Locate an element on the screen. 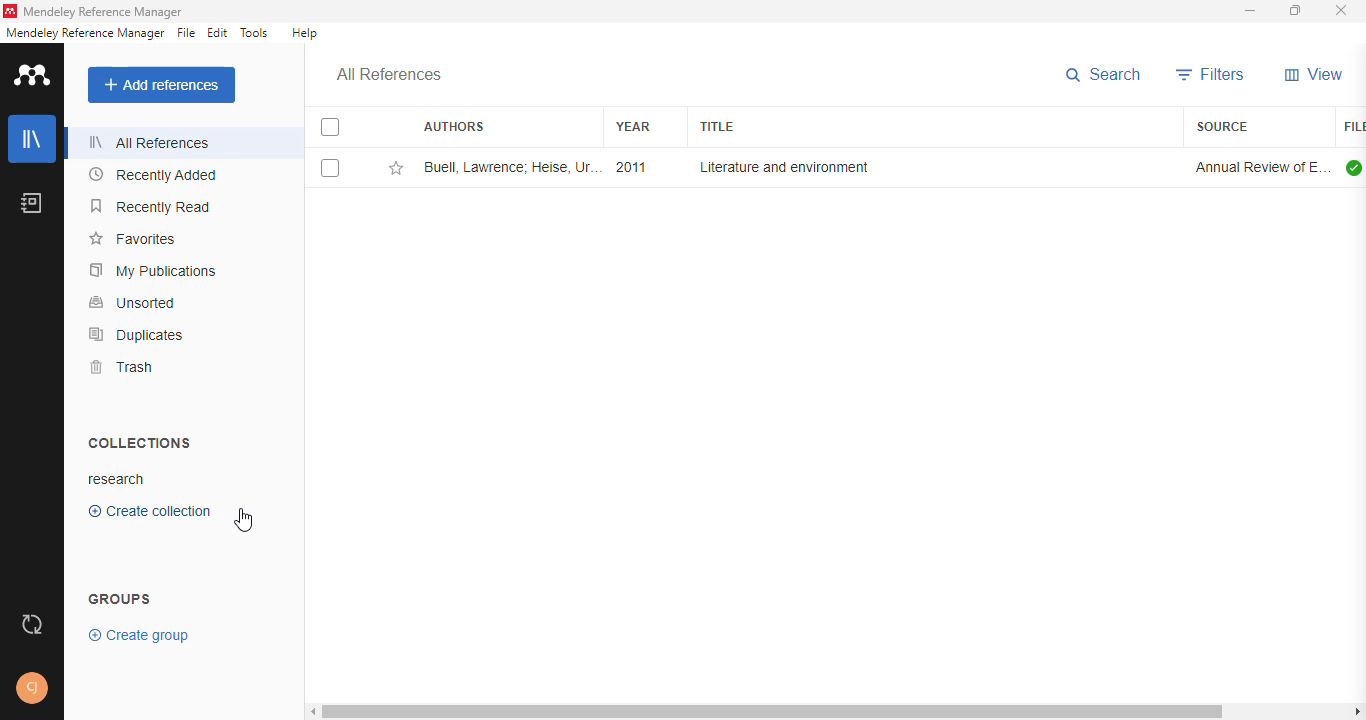  horizontal scroll bar is located at coordinates (772, 711).